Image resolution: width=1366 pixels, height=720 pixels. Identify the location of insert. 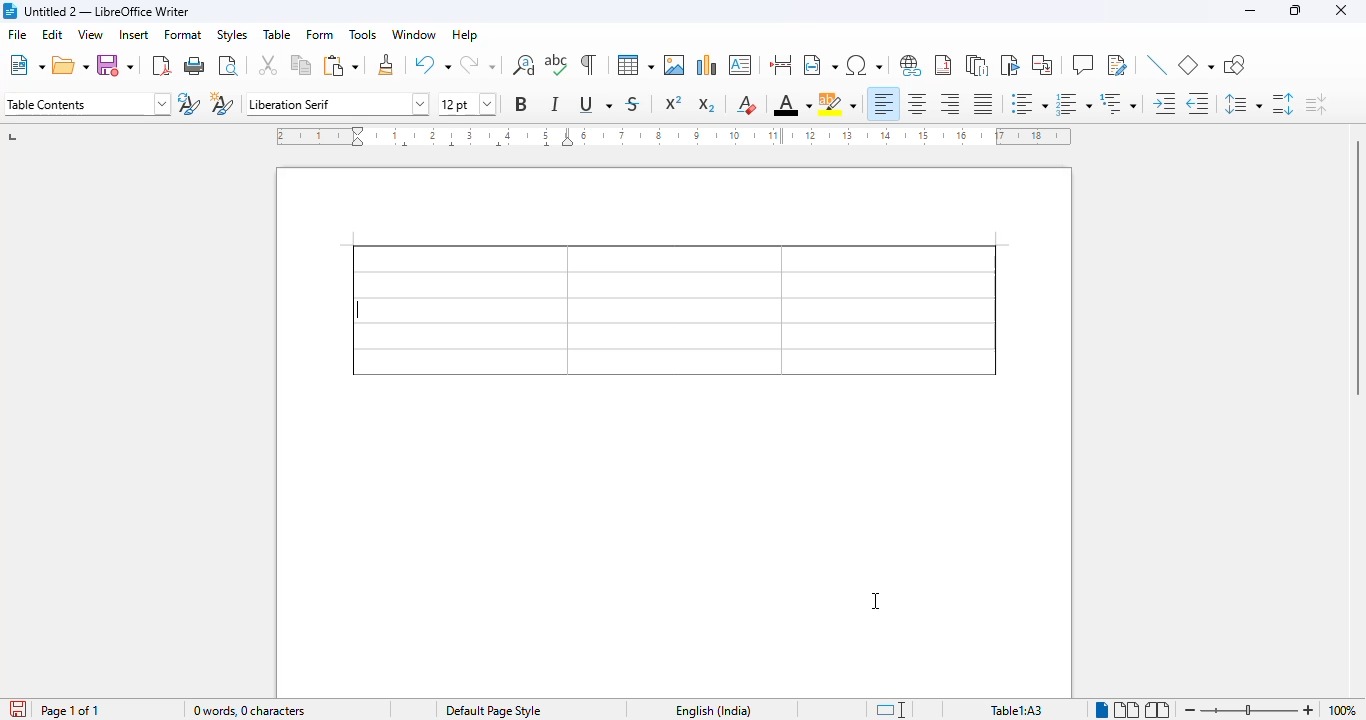
(135, 35).